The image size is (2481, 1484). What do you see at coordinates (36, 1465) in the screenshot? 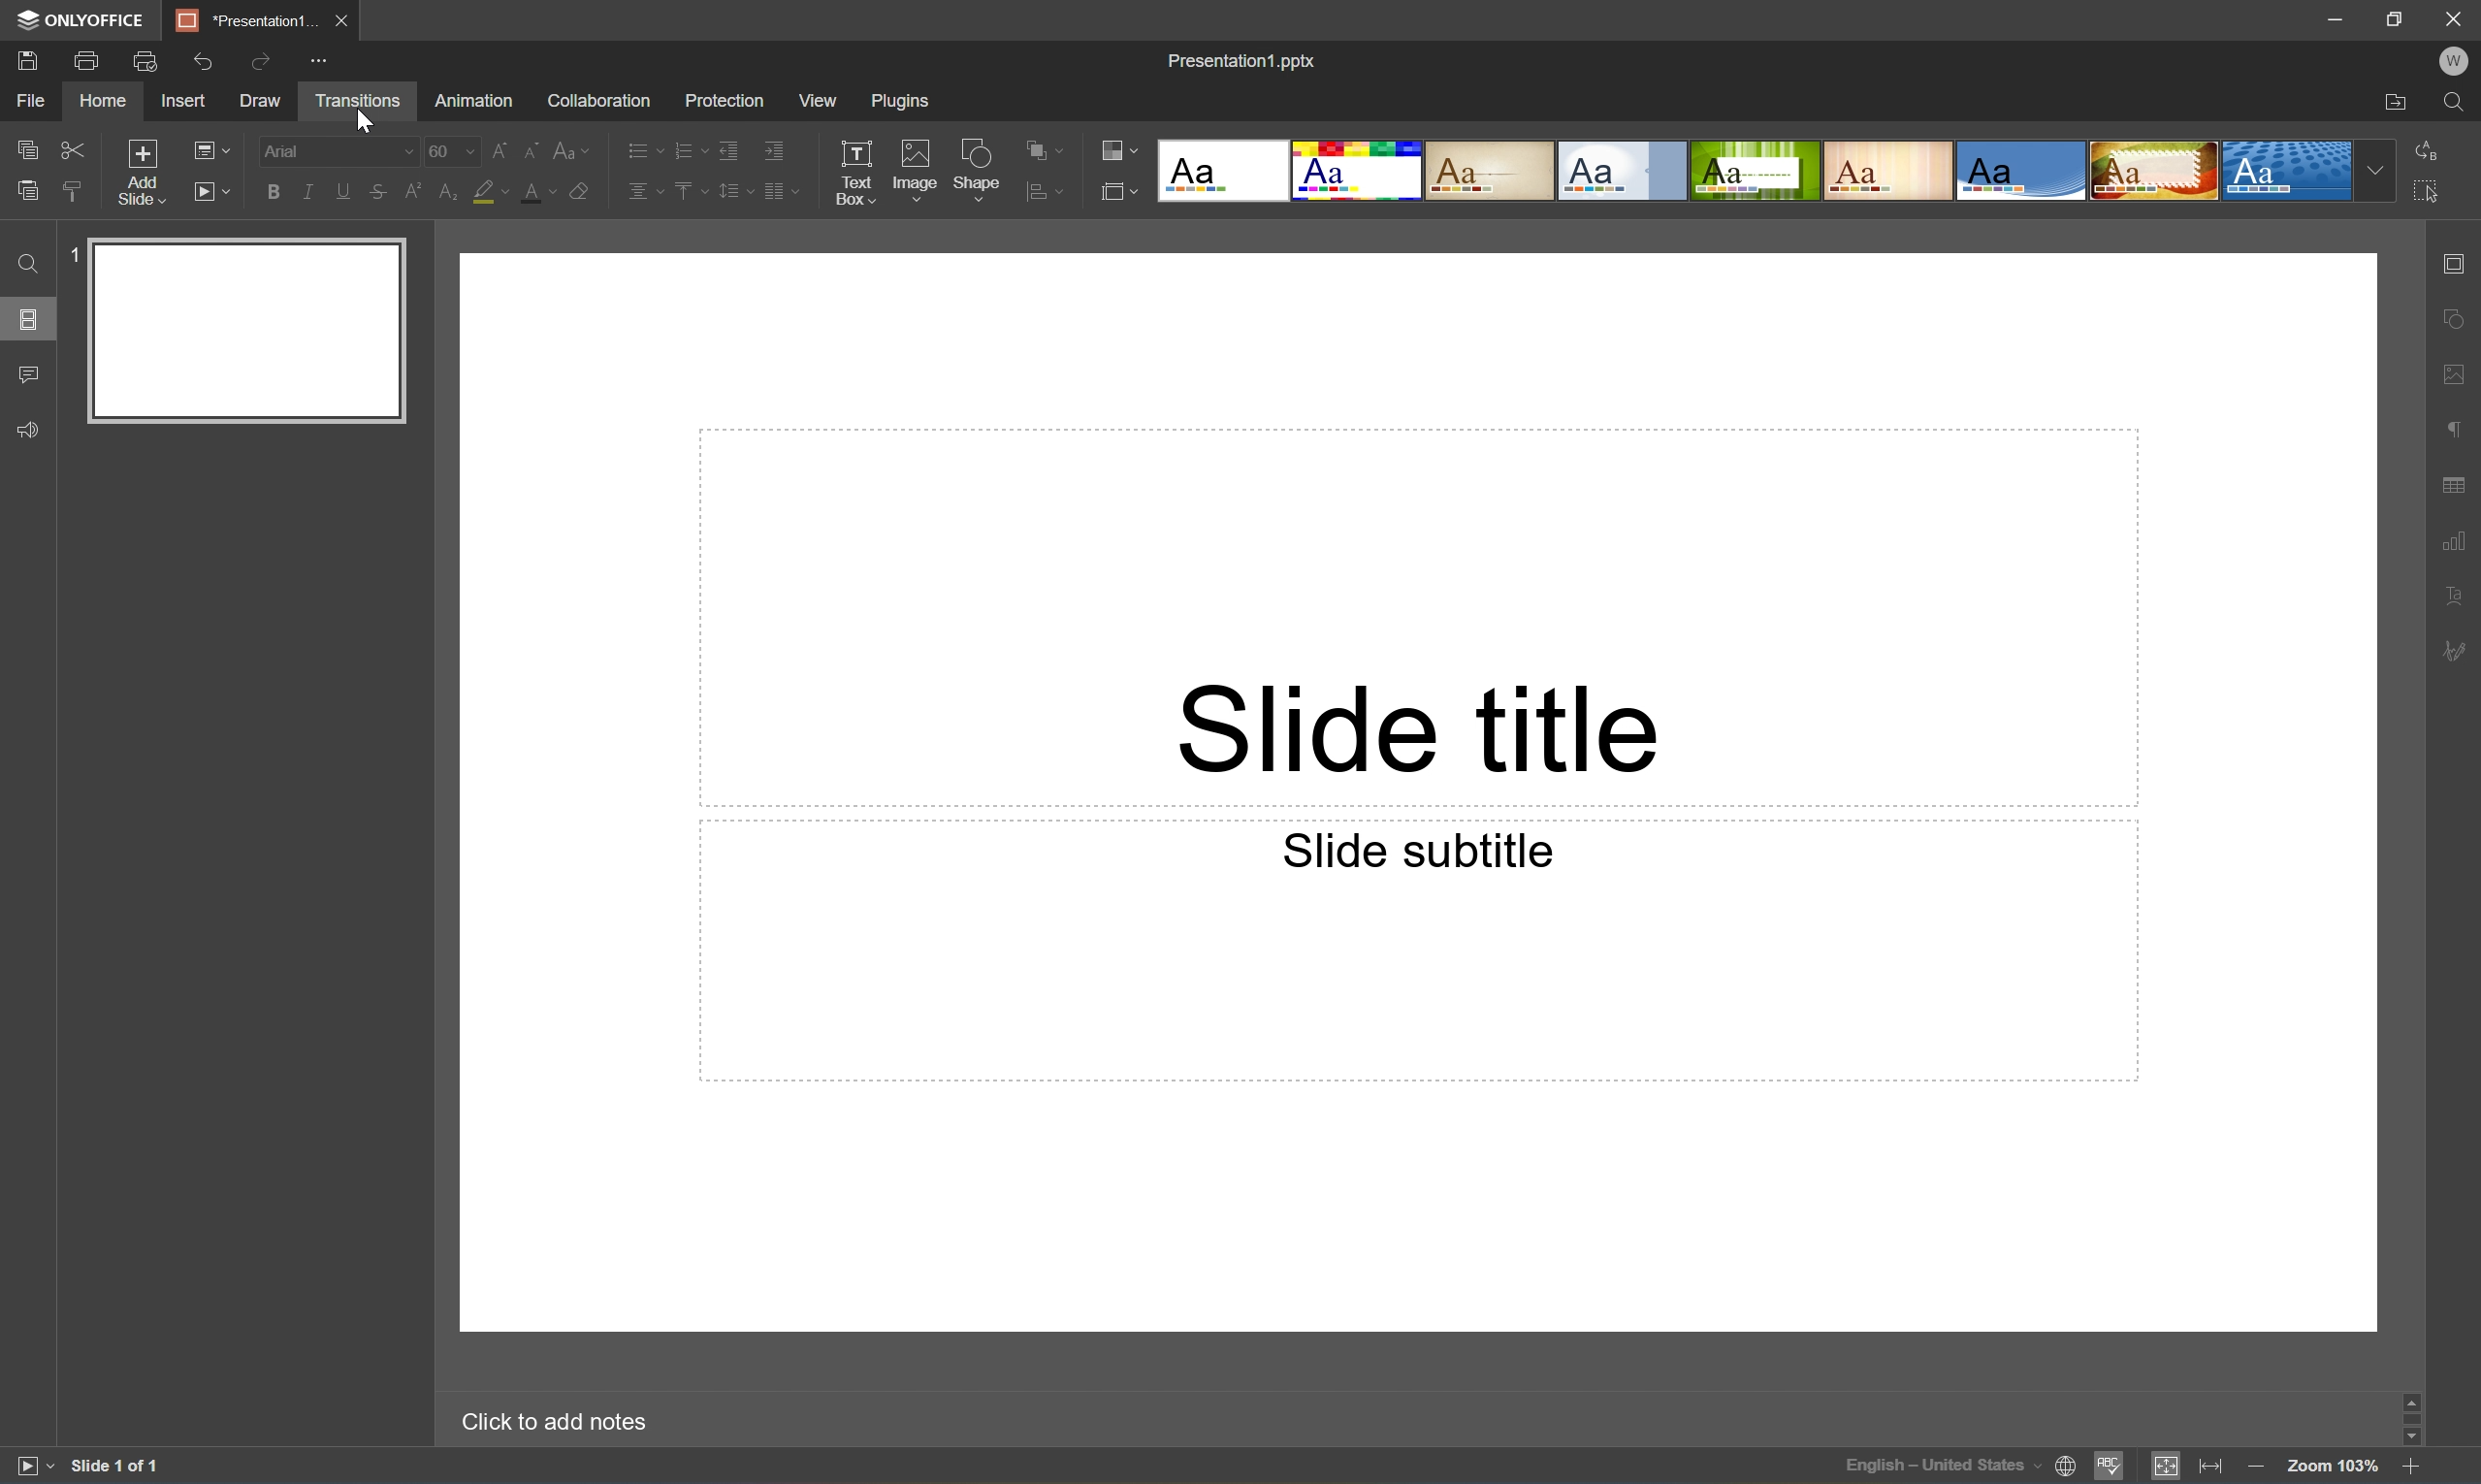
I see `Start slideshow` at bounding box center [36, 1465].